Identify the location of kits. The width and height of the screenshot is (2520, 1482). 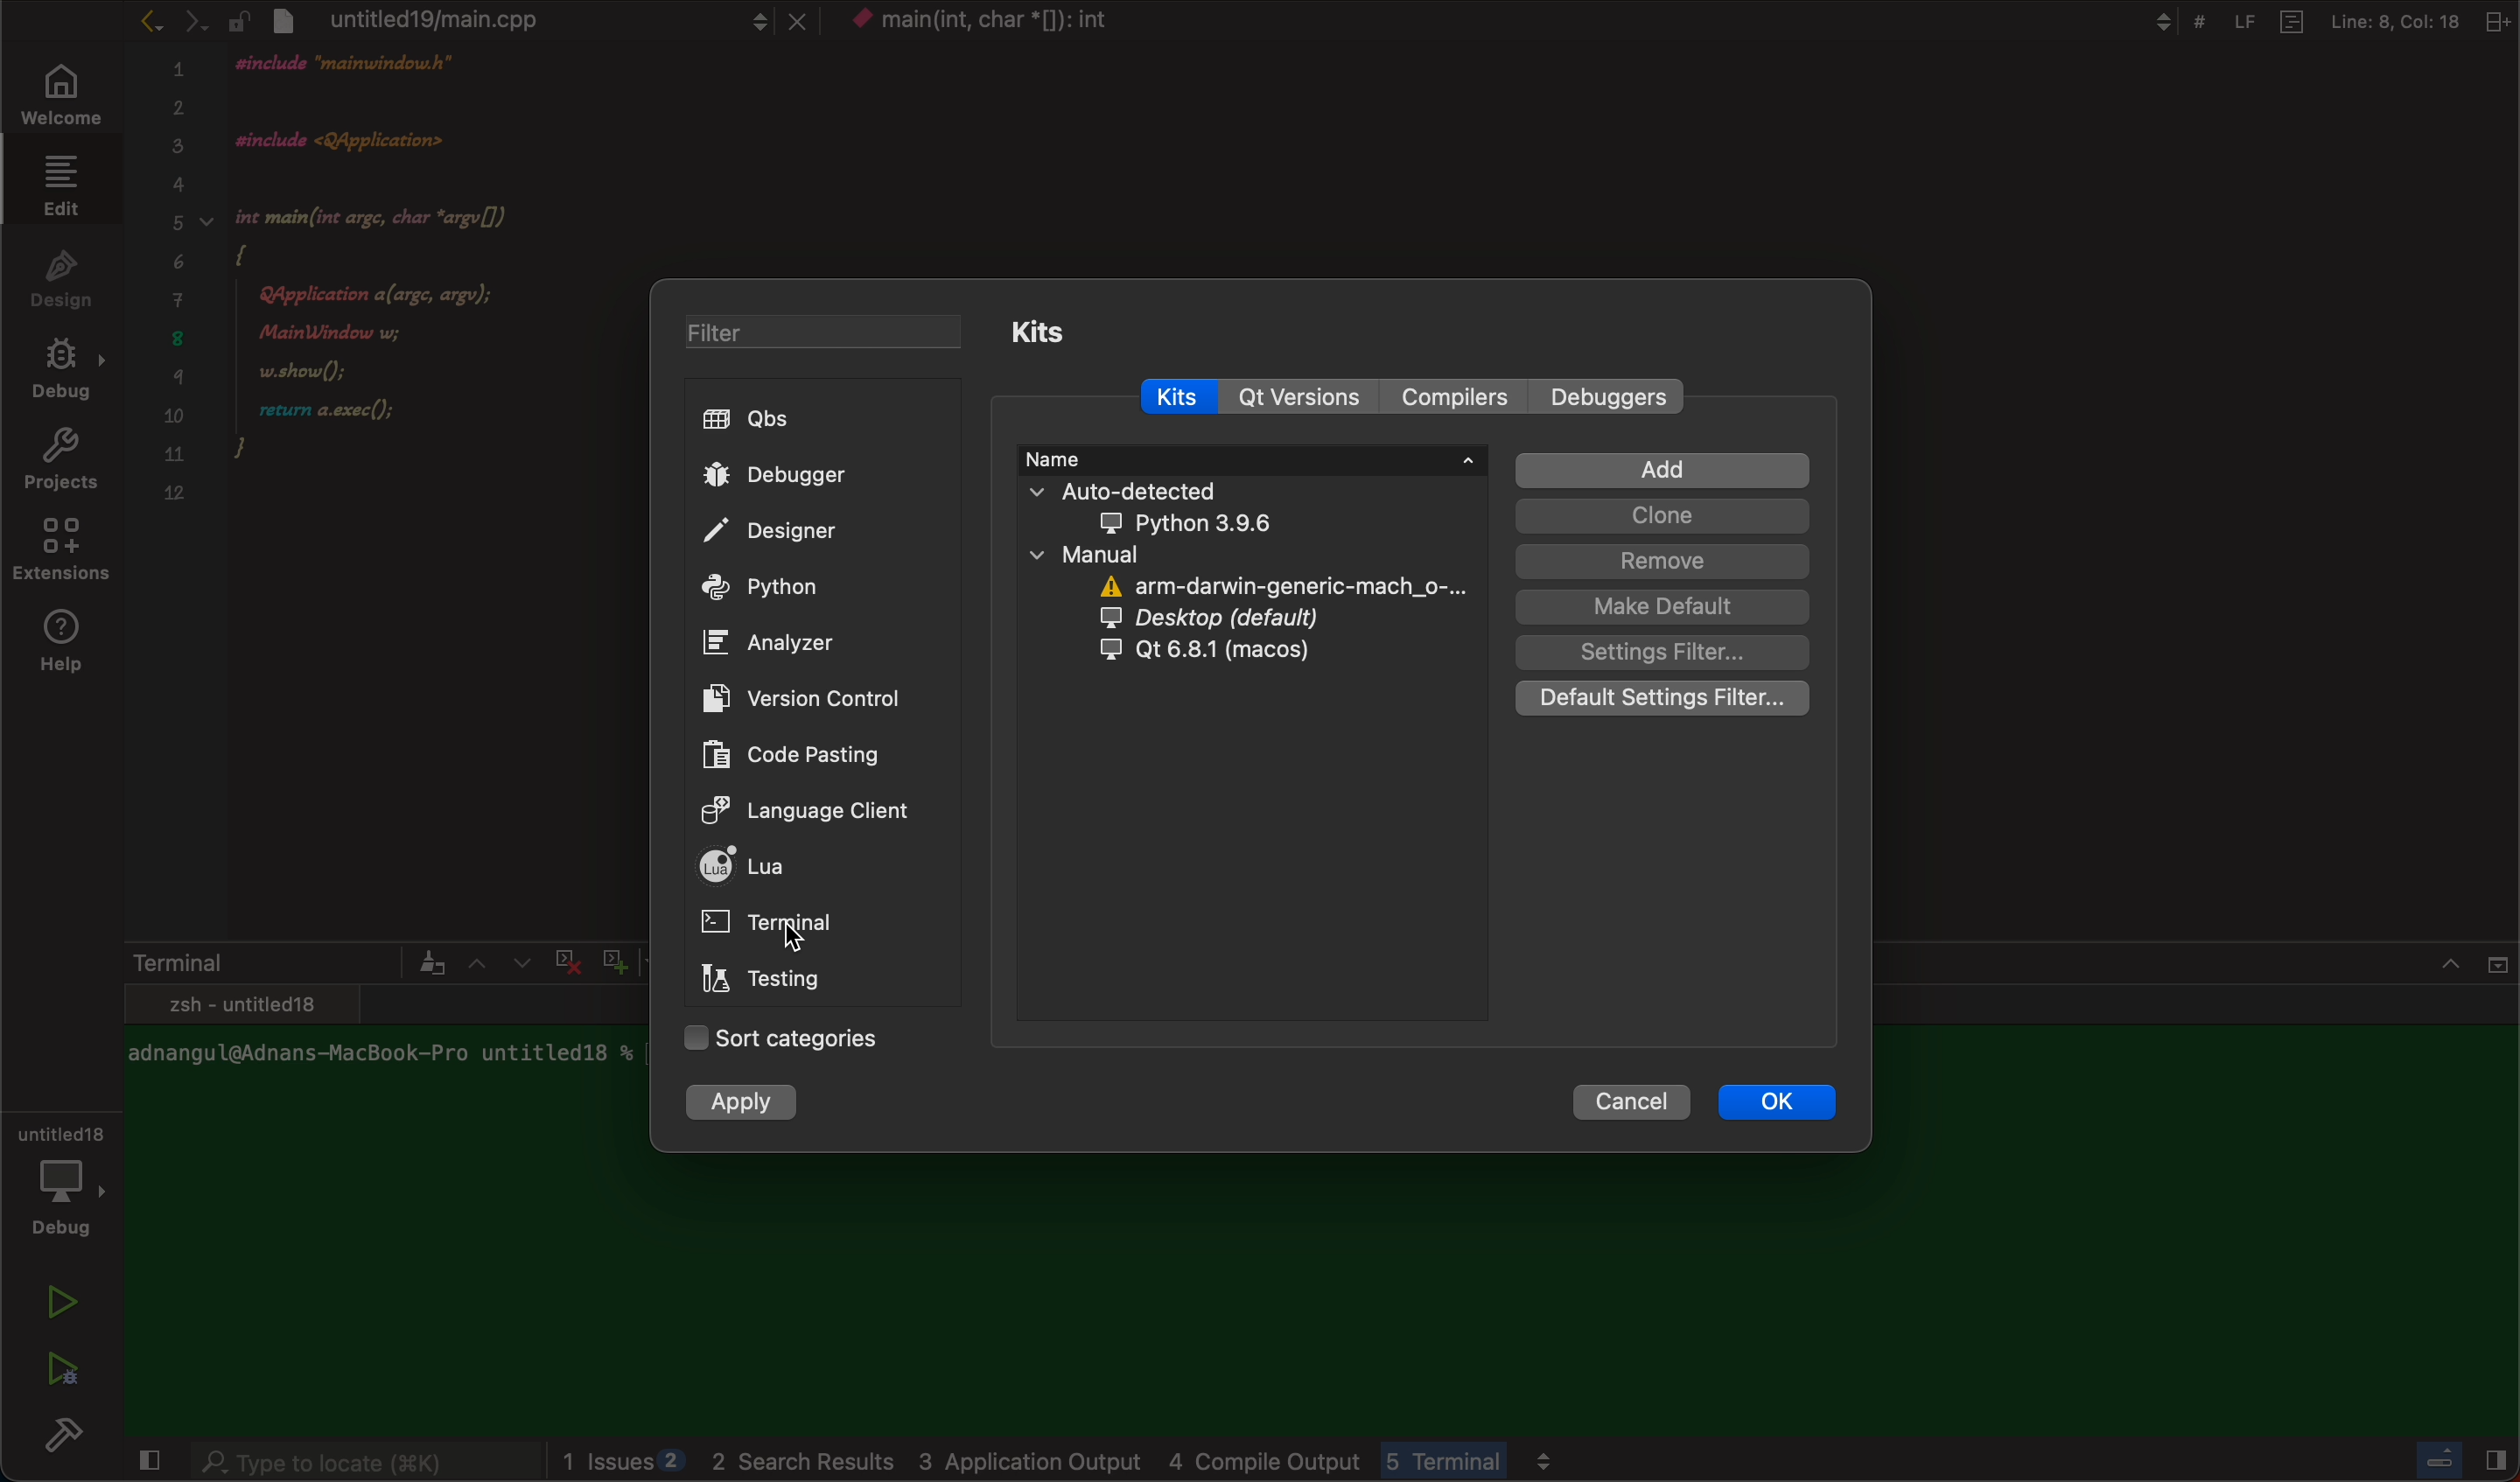
(1032, 331).